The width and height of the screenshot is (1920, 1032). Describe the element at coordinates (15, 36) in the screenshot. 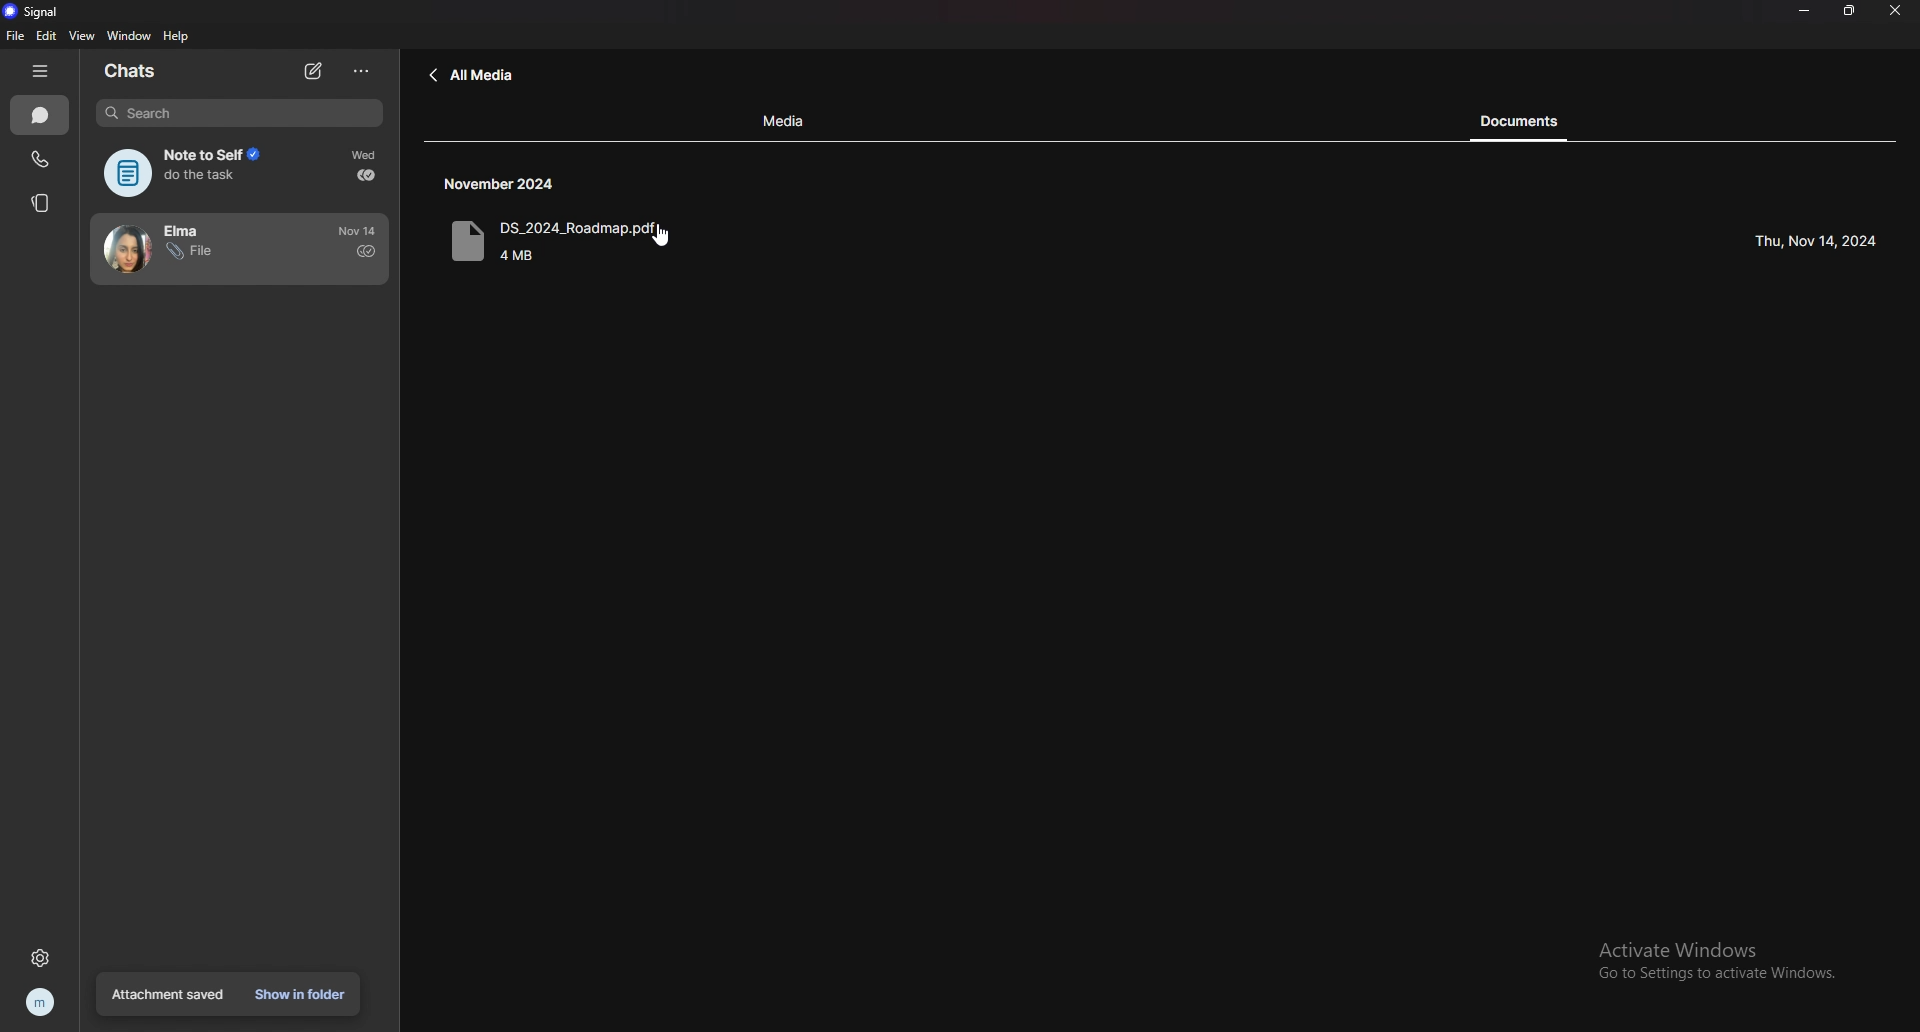

I see `file` at that location.